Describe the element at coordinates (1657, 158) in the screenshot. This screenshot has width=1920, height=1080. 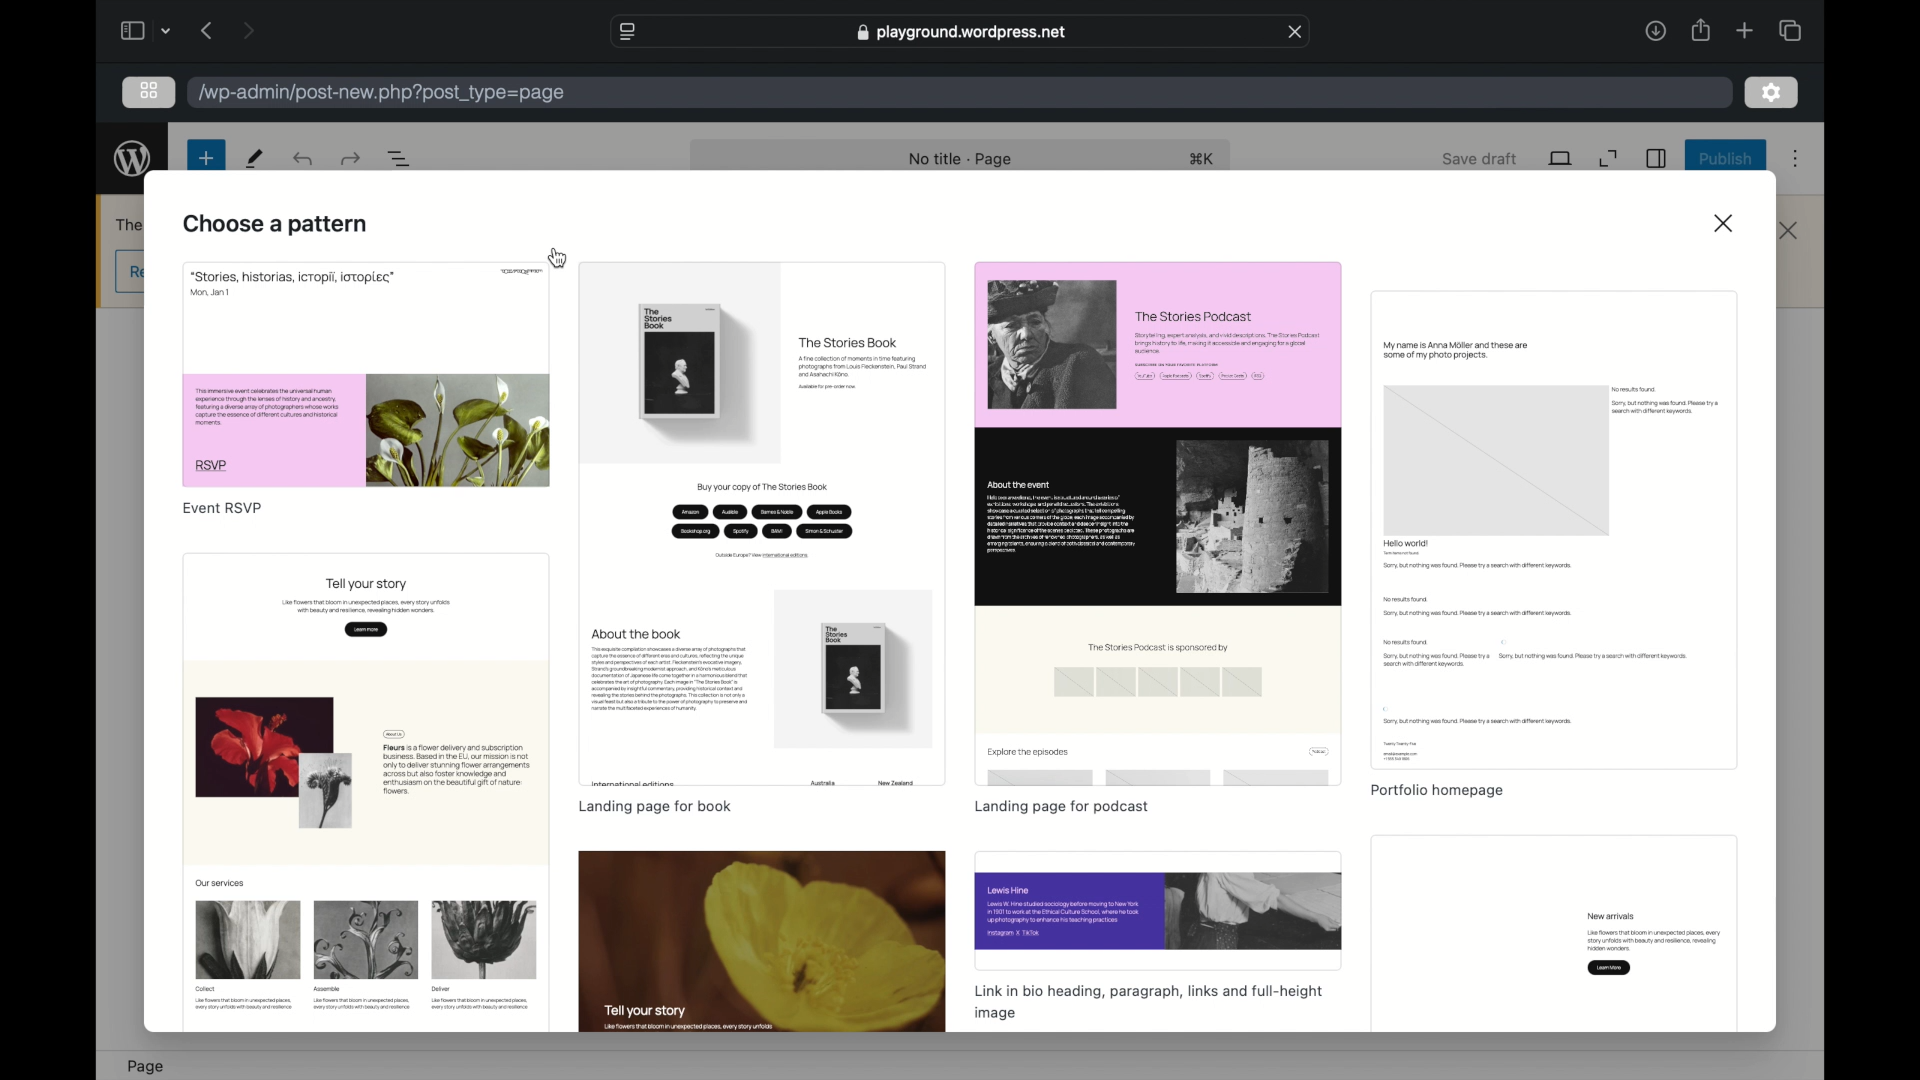
I see `sidebar` at that location.